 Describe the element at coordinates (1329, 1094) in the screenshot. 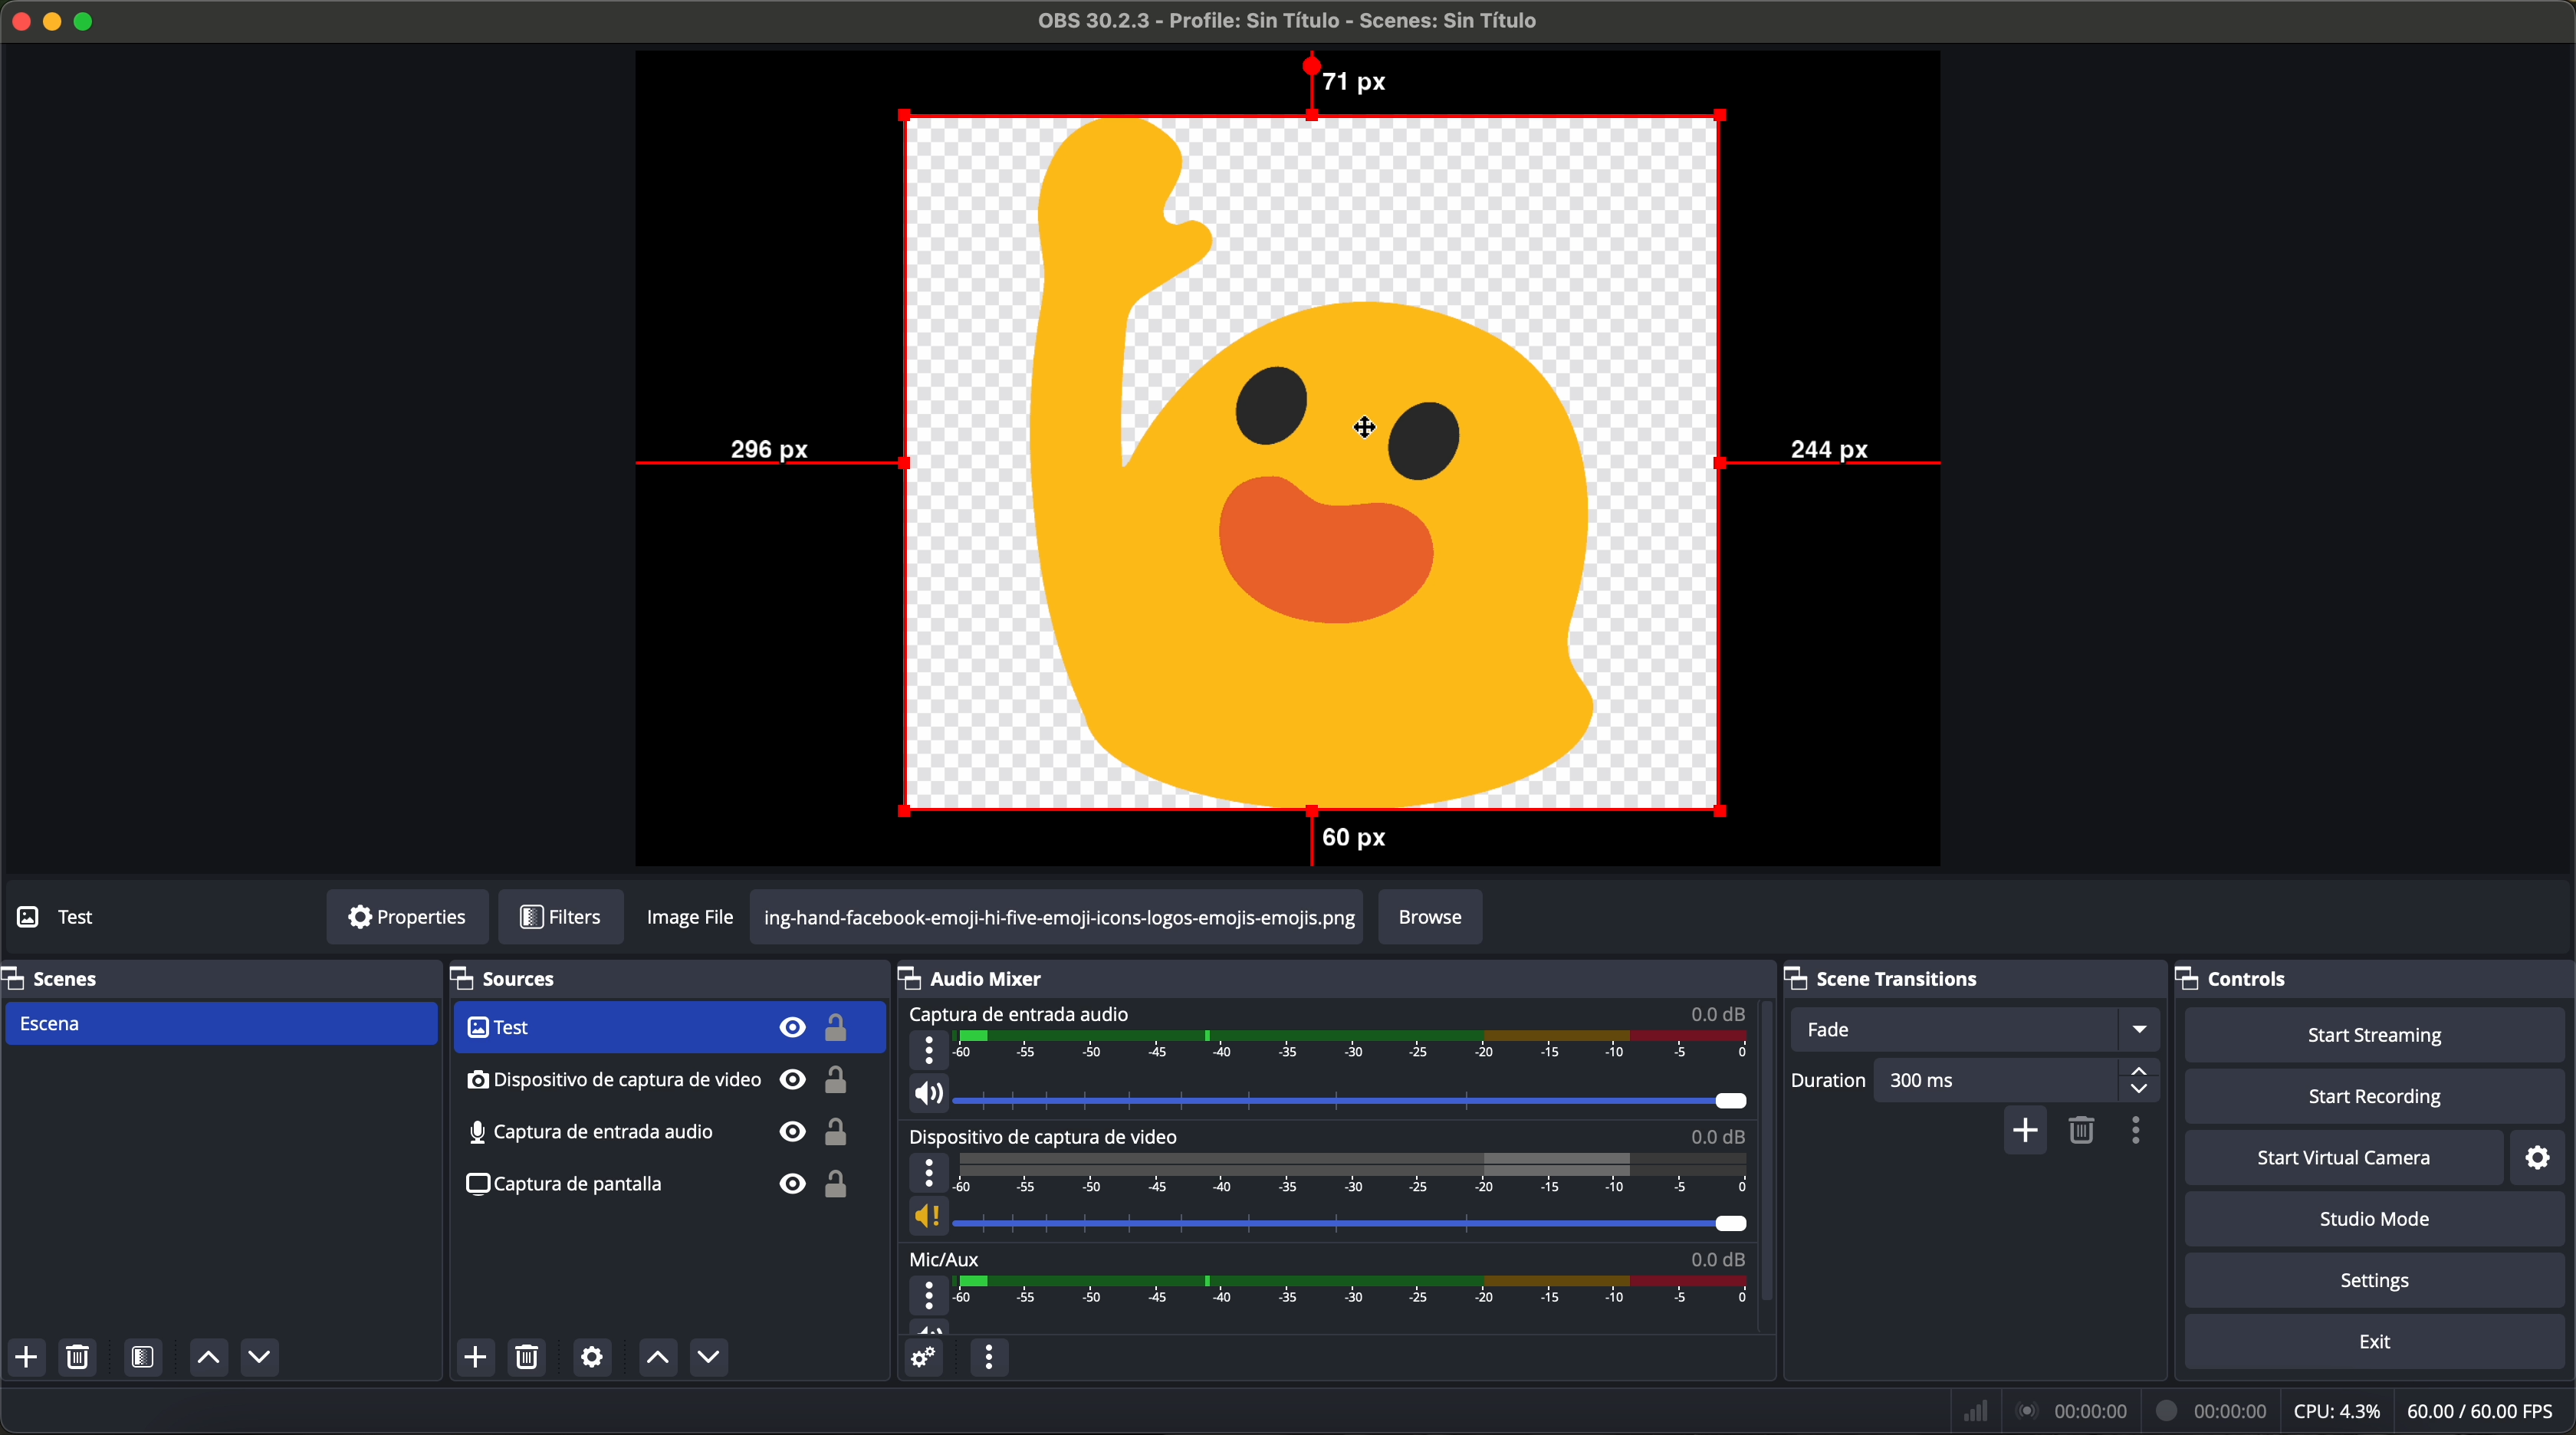

I see `vol` at that location.